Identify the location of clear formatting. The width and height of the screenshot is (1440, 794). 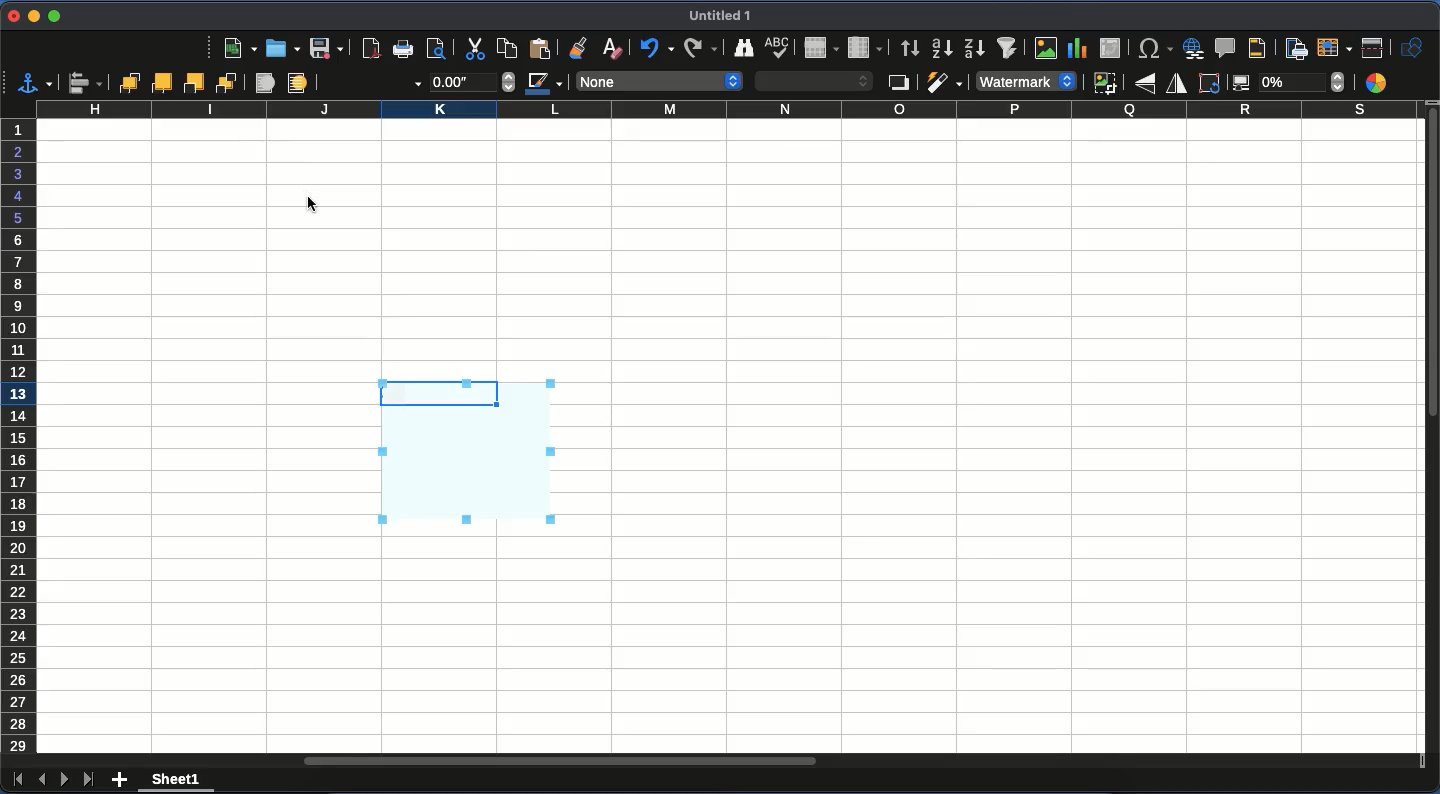
(619, 47).